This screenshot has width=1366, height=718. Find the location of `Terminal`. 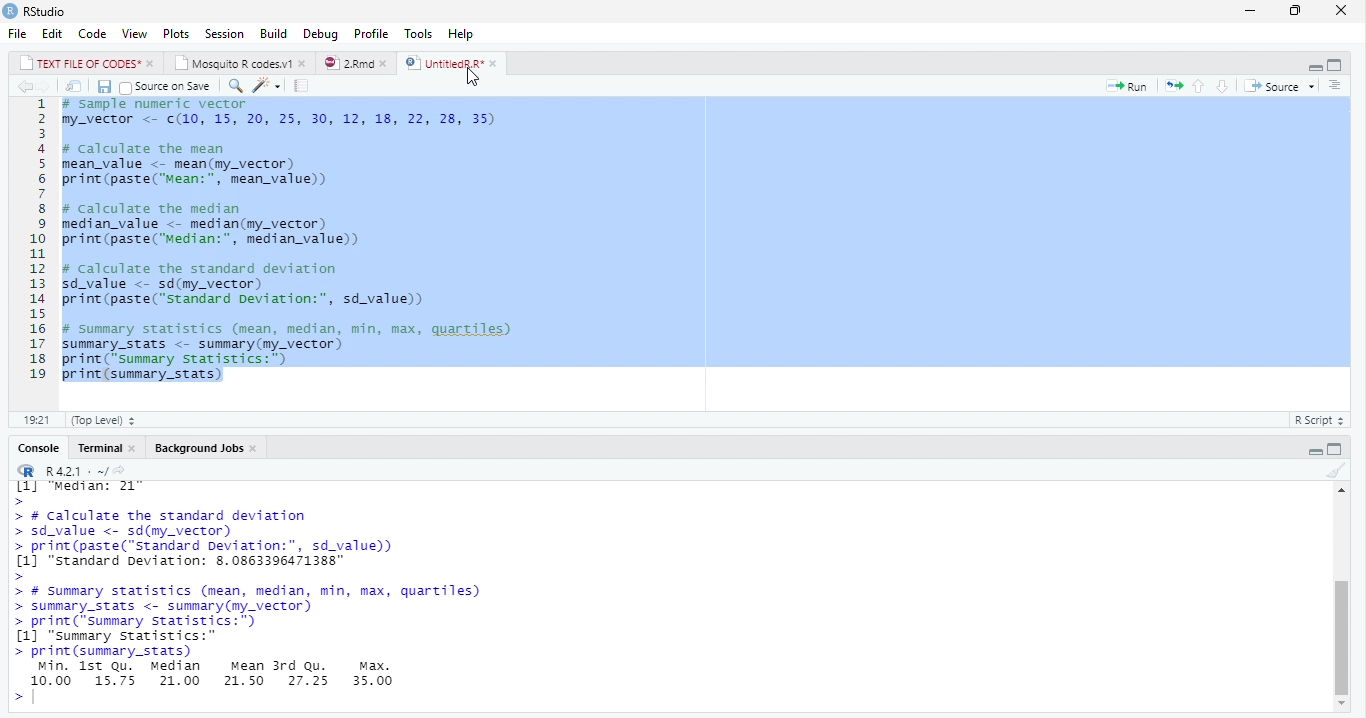

Terminal is located at coordinates (101, 448).